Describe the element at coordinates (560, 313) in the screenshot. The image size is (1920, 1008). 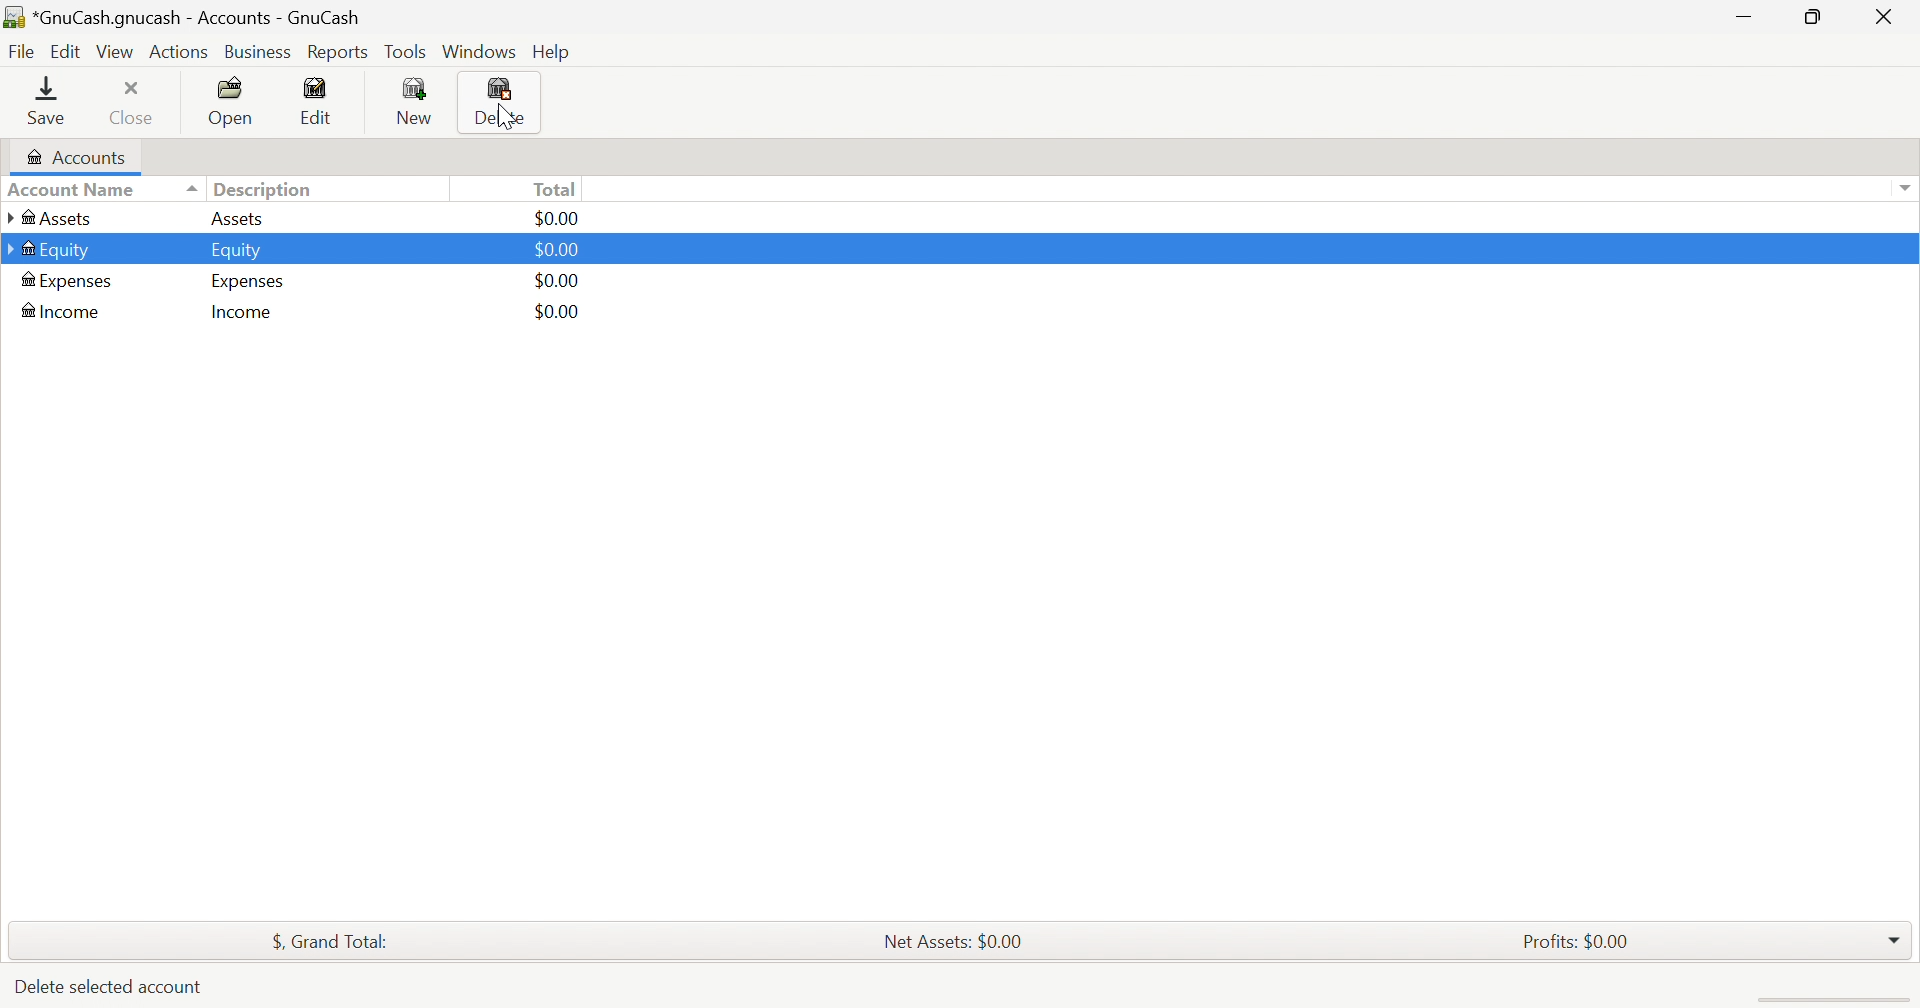
I see `$0.00` at that location.